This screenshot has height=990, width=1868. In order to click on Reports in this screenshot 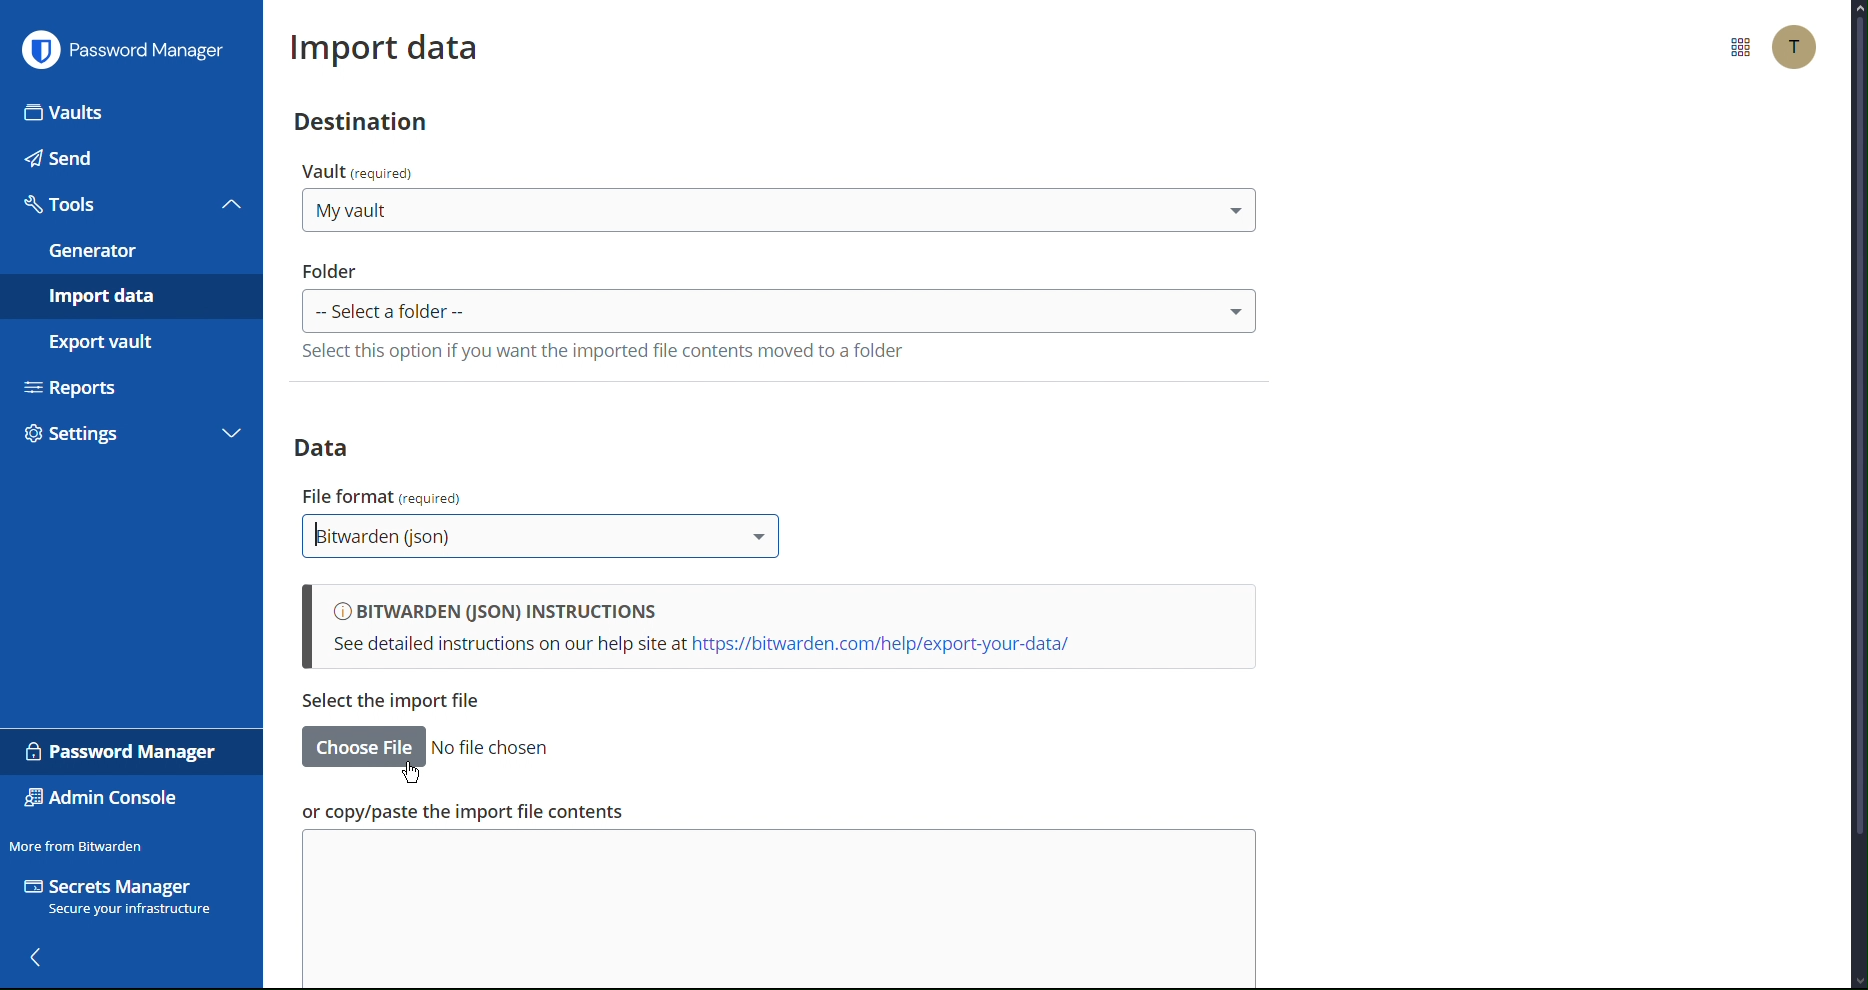, I will do `click(128, 385)`.